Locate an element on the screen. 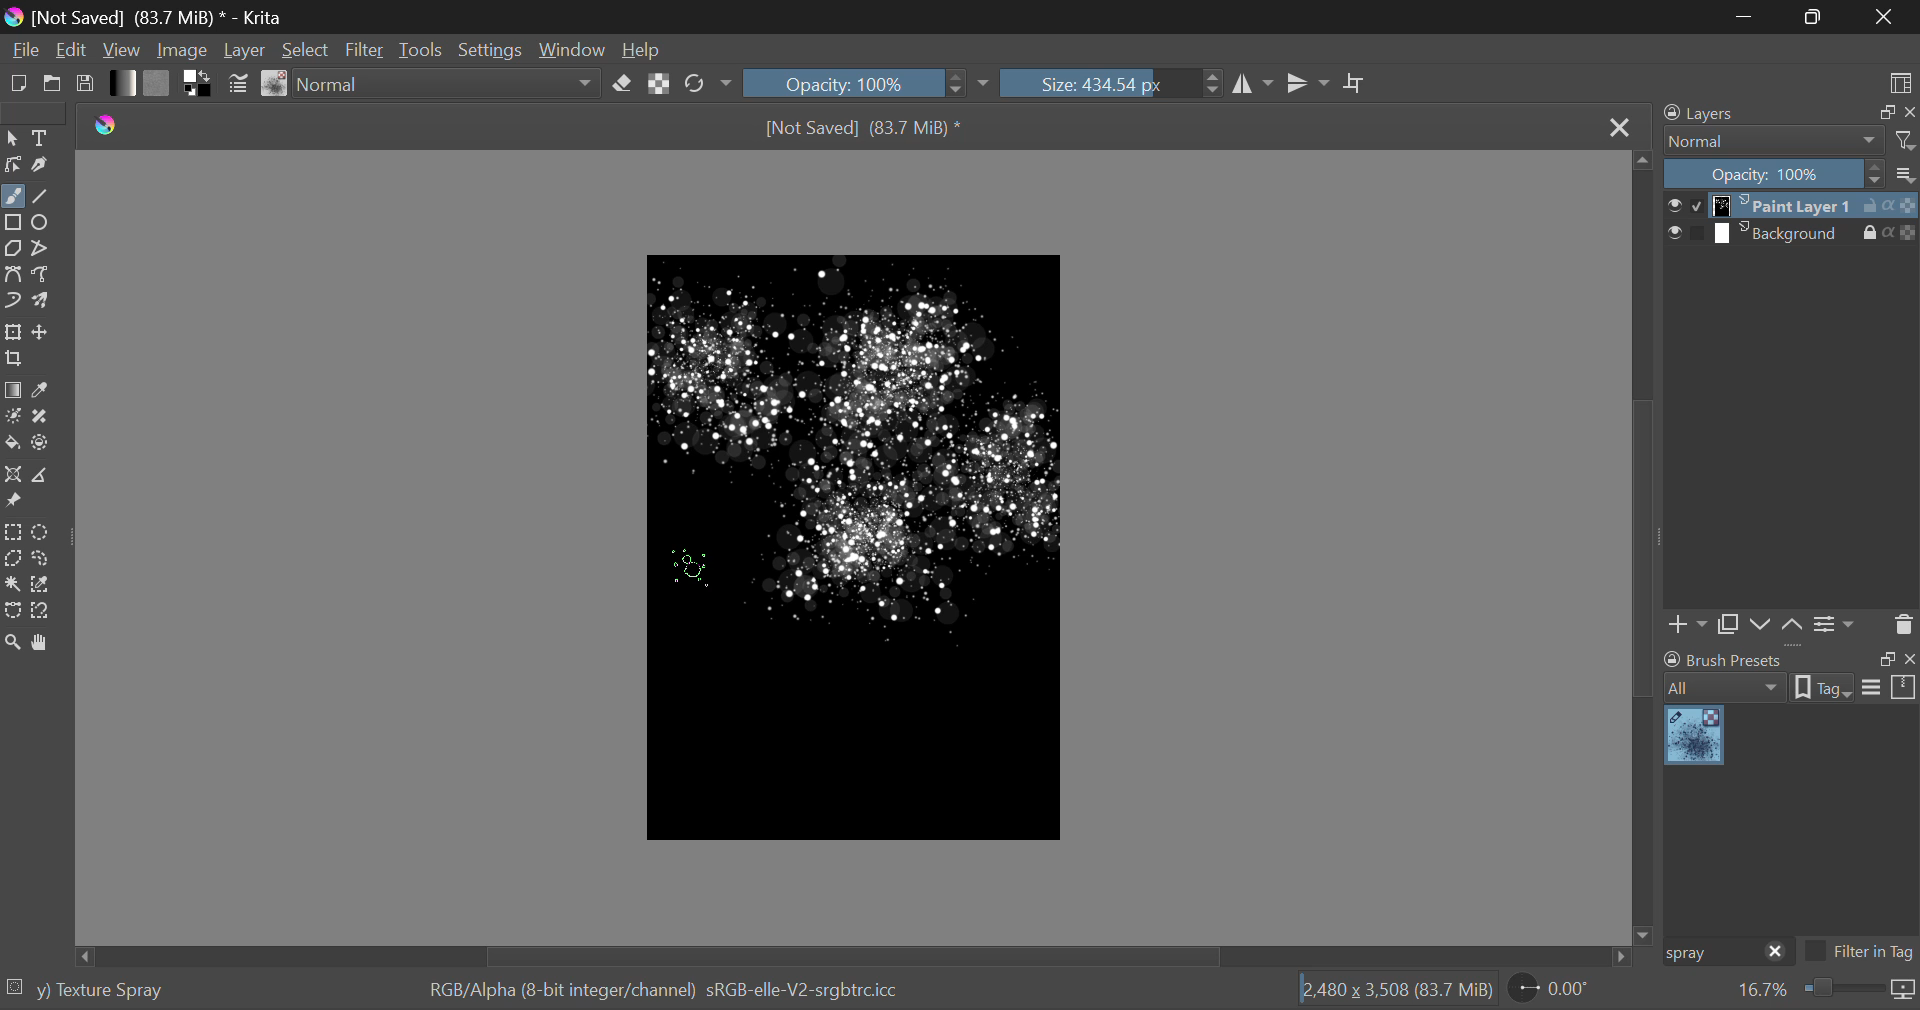  logo is located at coordinates (107, 126).